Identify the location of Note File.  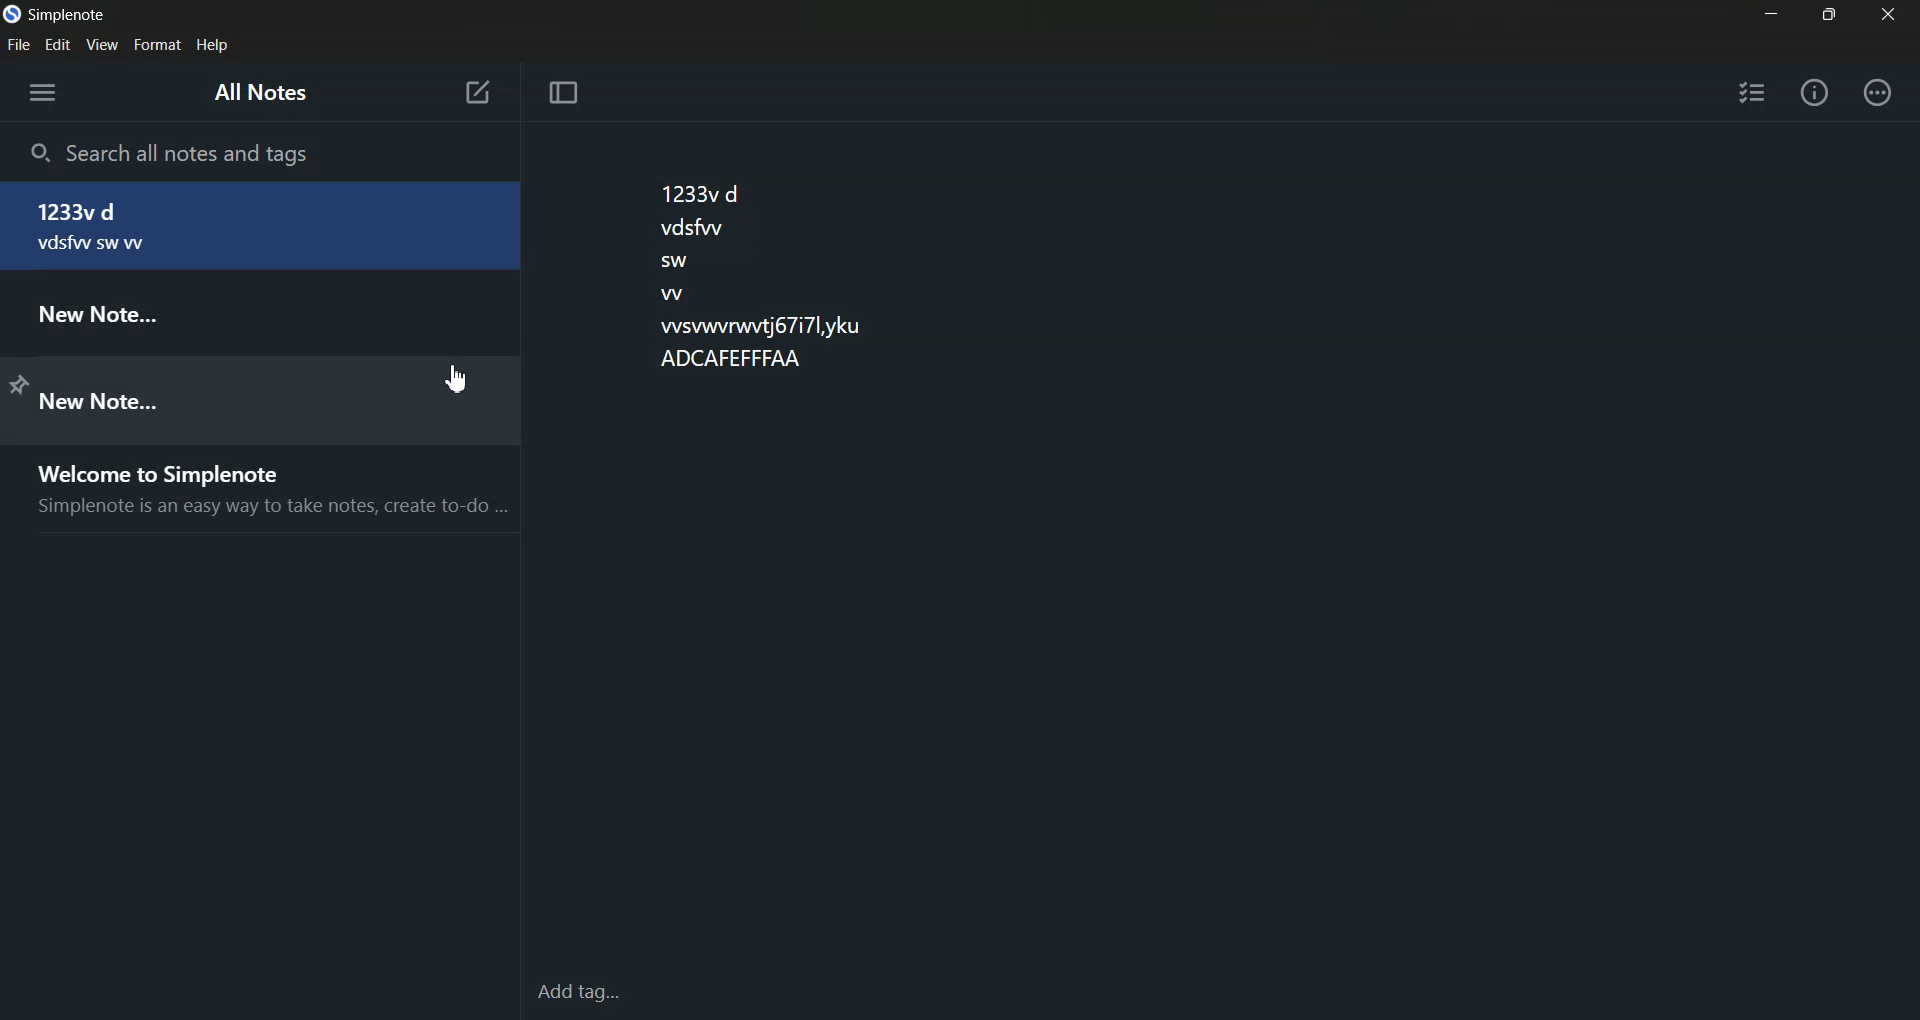
(259, 313).